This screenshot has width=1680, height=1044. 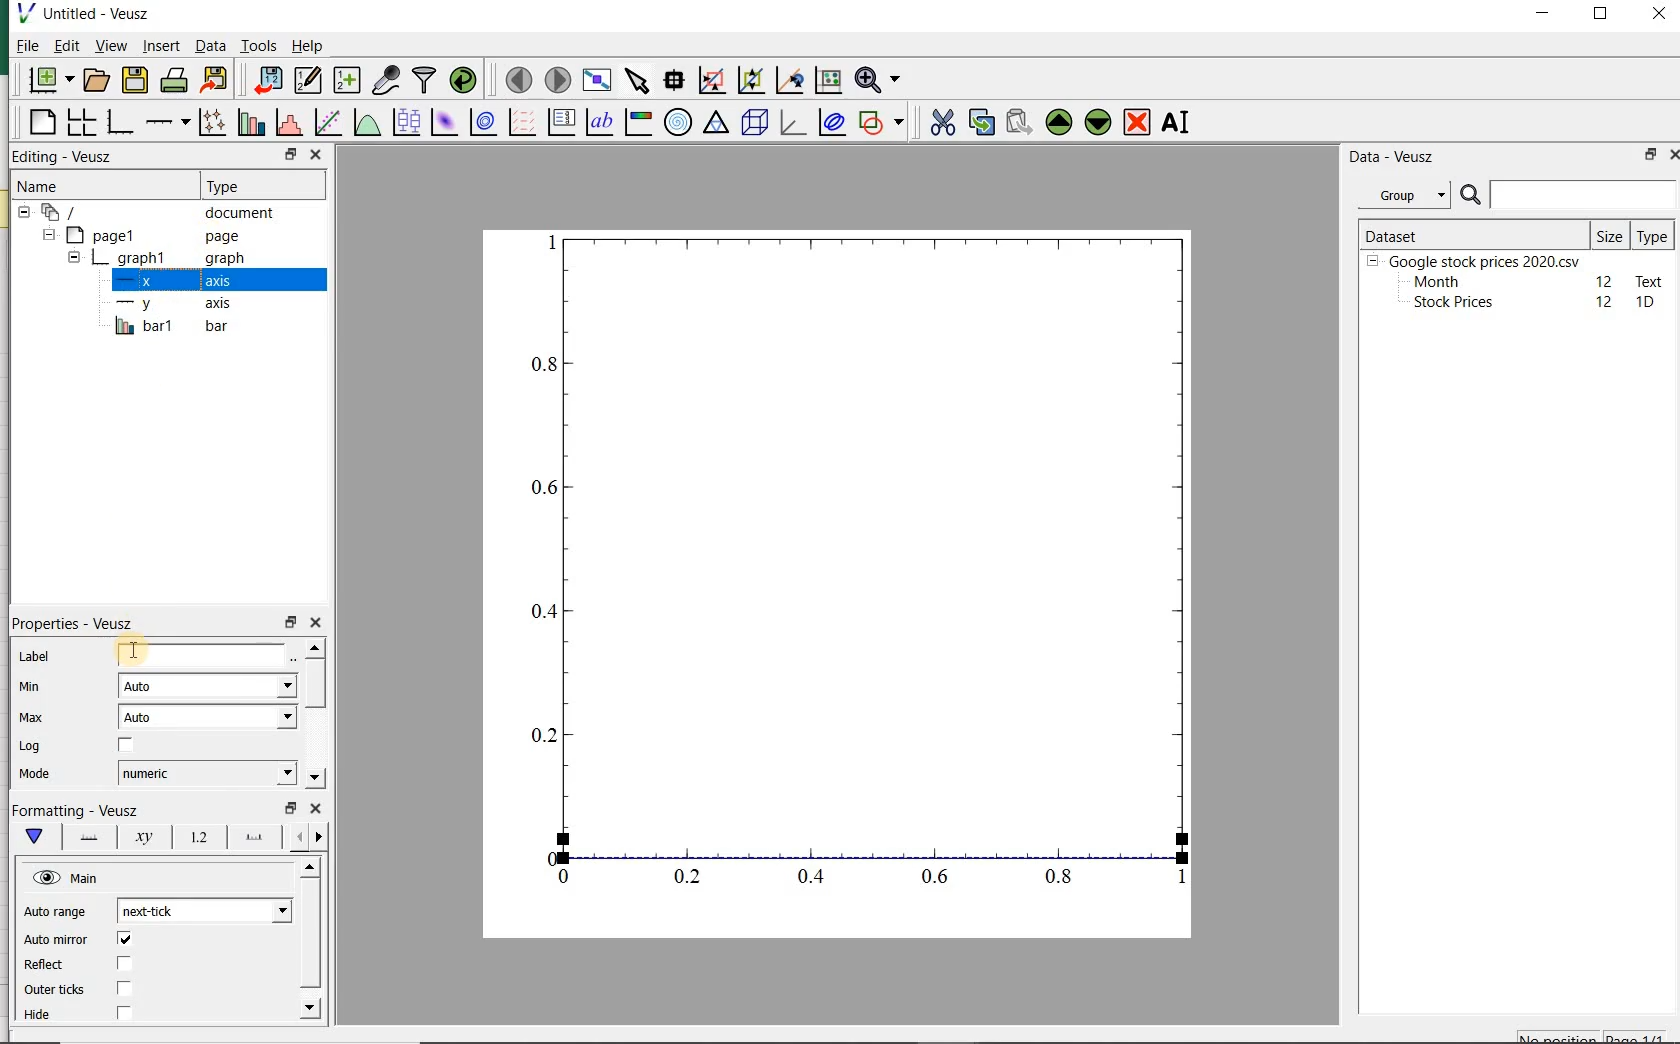 I want to click on y-axis, so click(x=170, y=304).